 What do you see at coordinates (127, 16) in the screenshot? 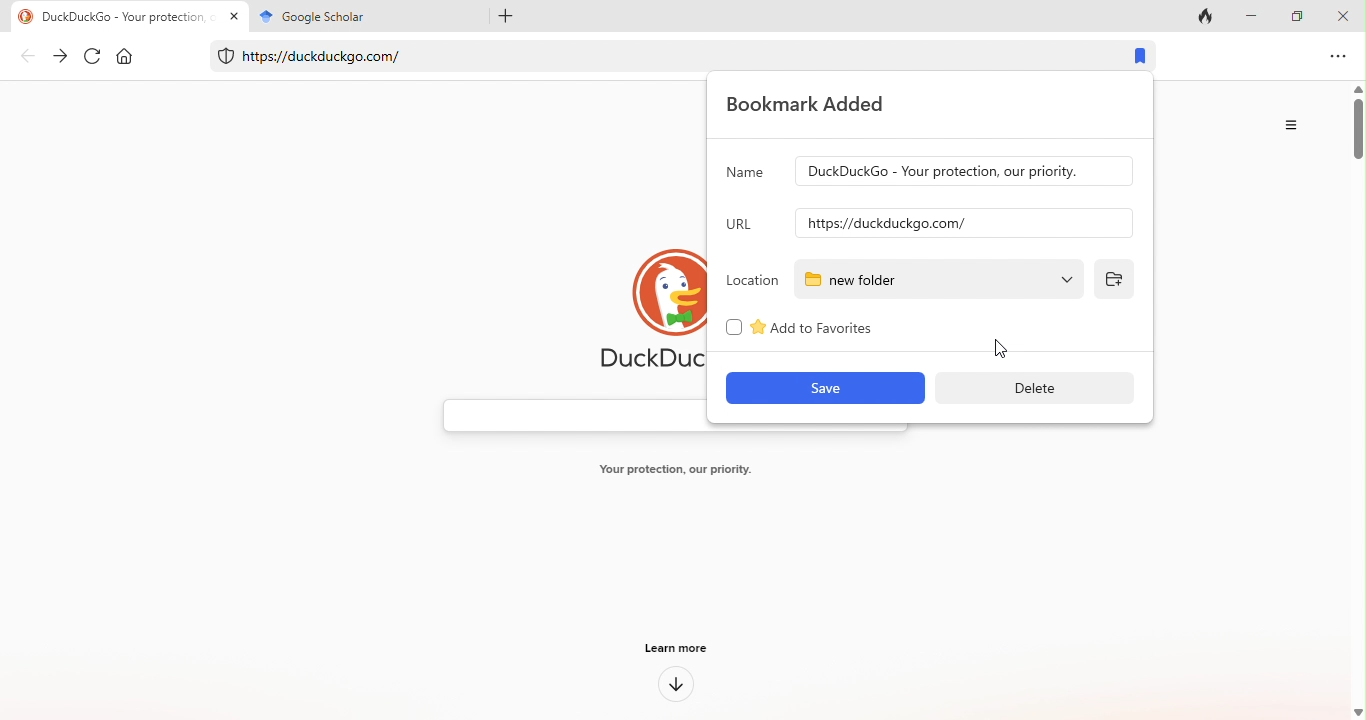
I see `title` at bounding box center [127, 16].